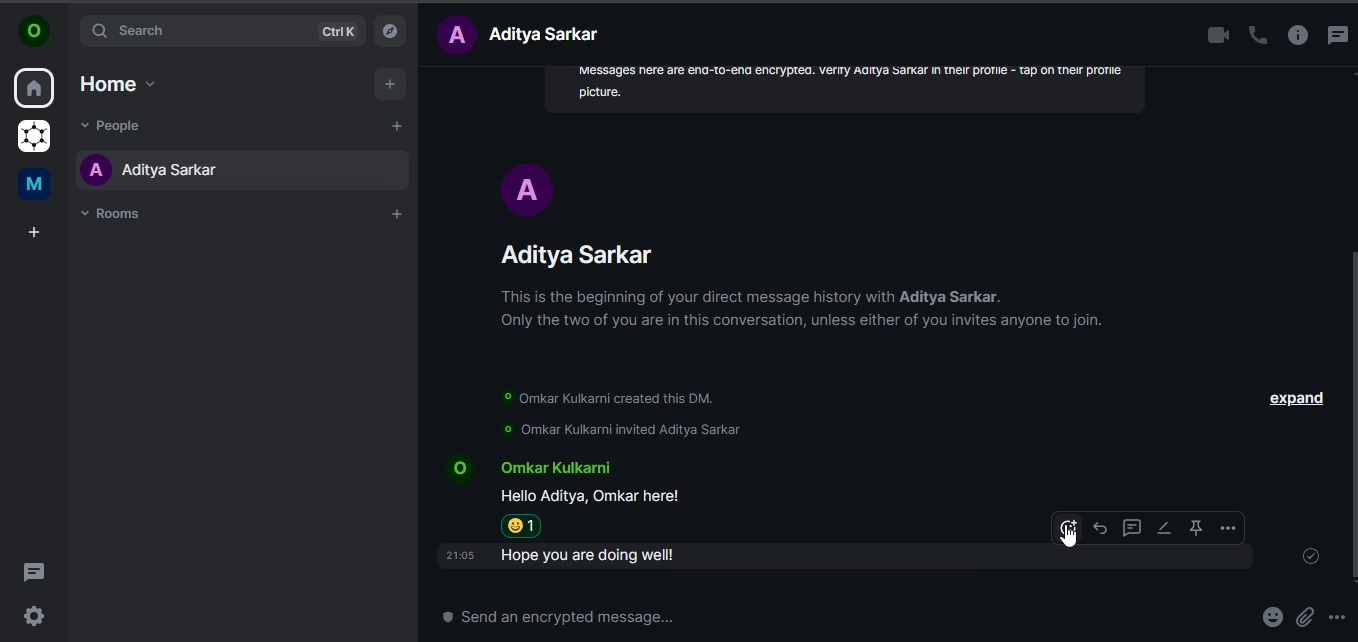  I want to click on Avatar, so click(527, 189).